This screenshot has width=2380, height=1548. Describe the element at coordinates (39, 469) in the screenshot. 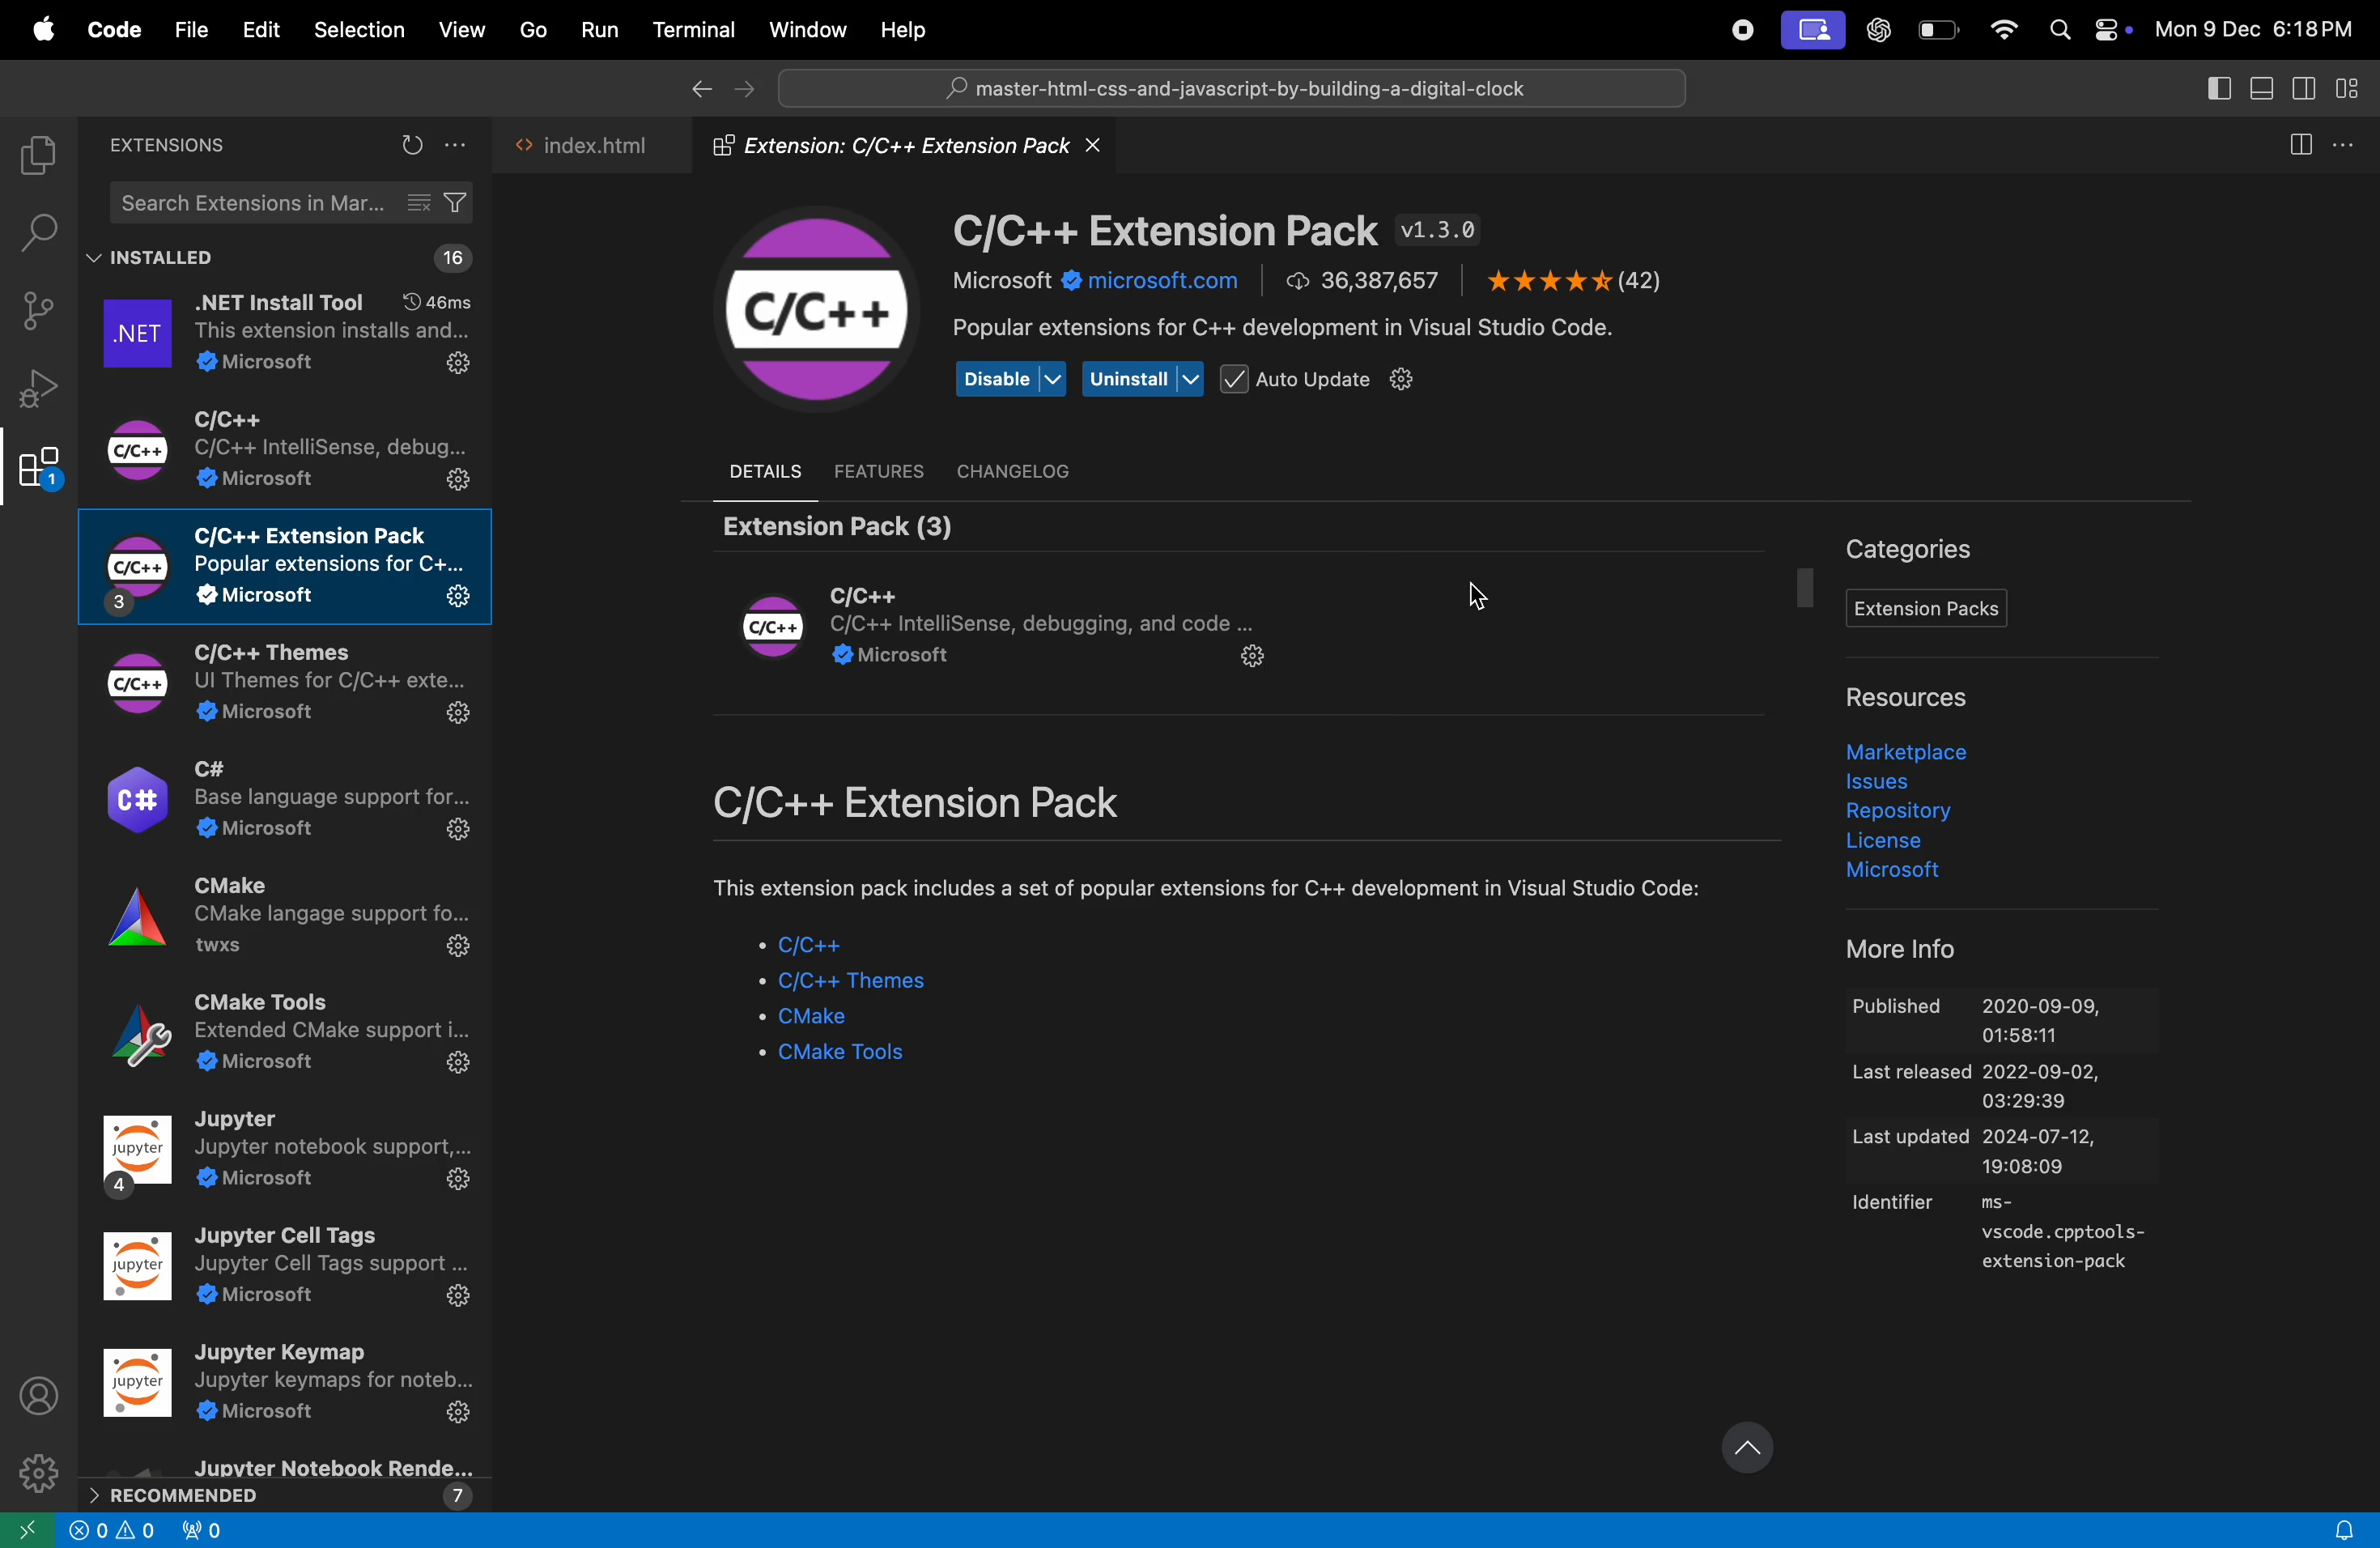

I see `Extensions` at that location.